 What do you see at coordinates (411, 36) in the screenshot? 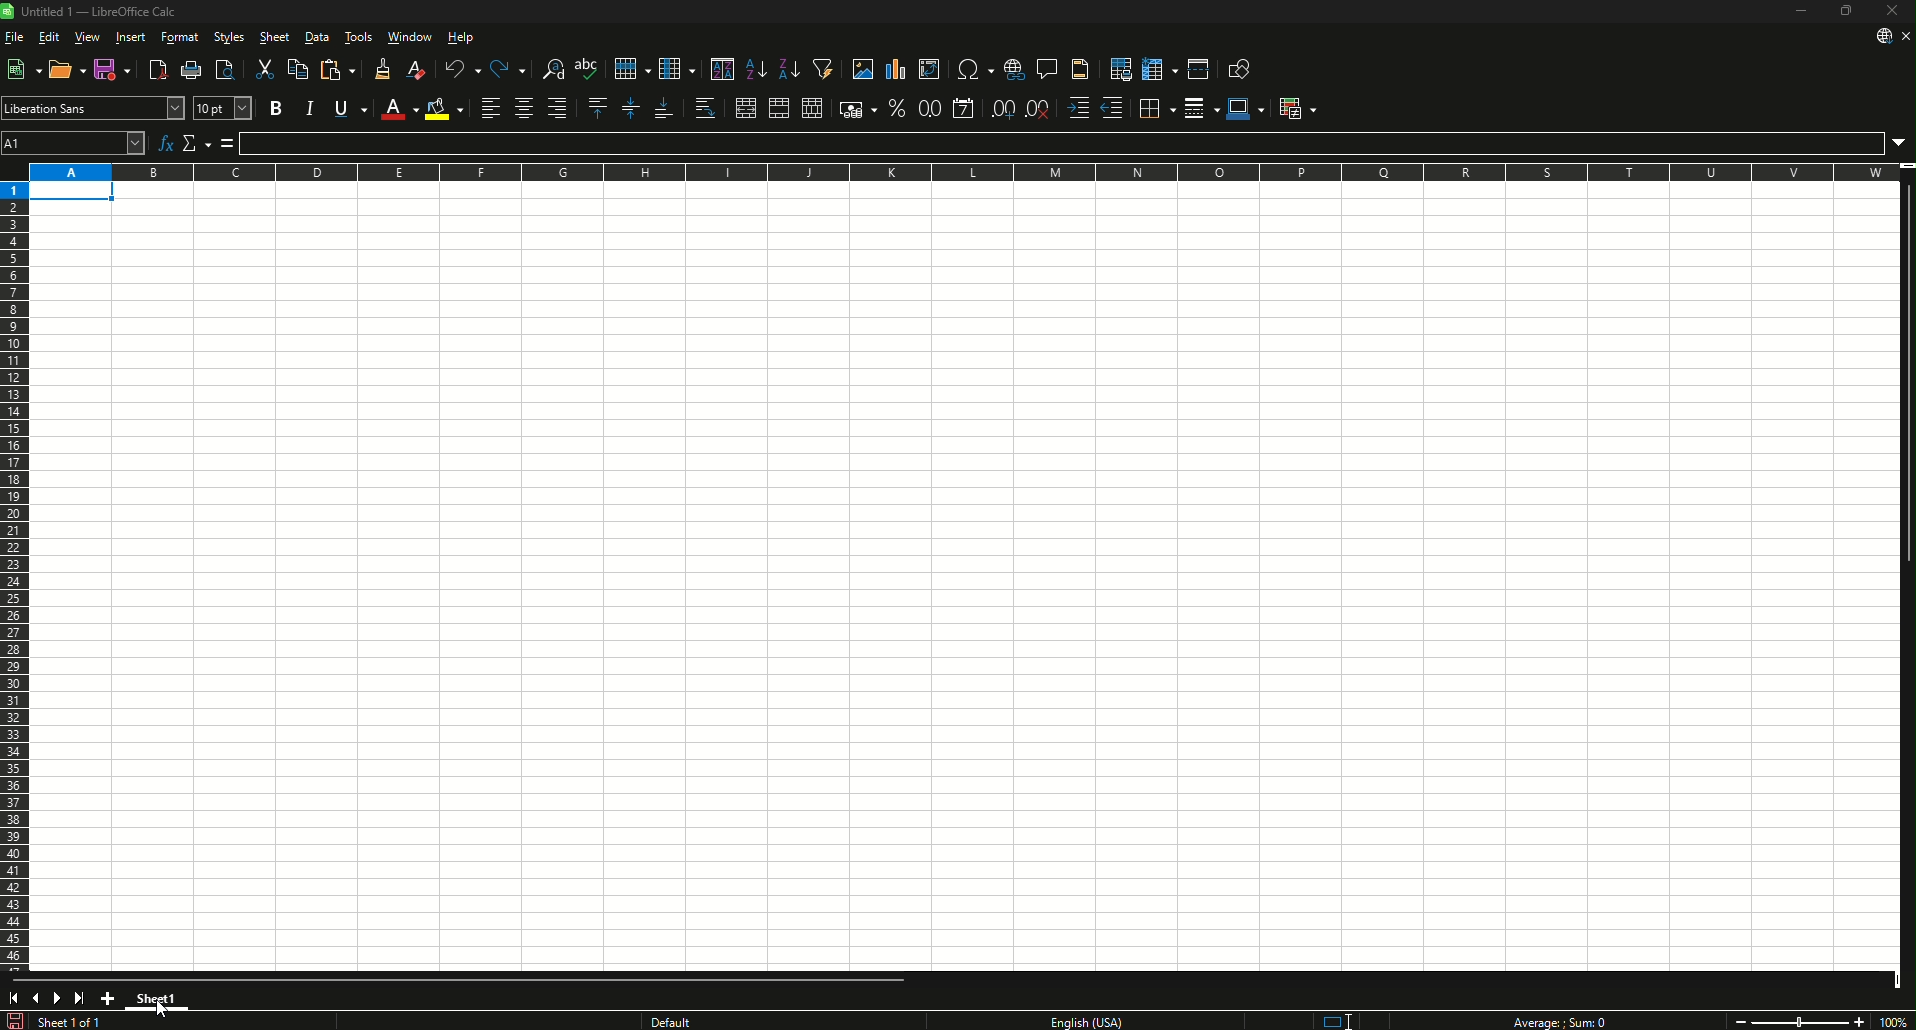
I see `Window` at bounding box center [411, 36].